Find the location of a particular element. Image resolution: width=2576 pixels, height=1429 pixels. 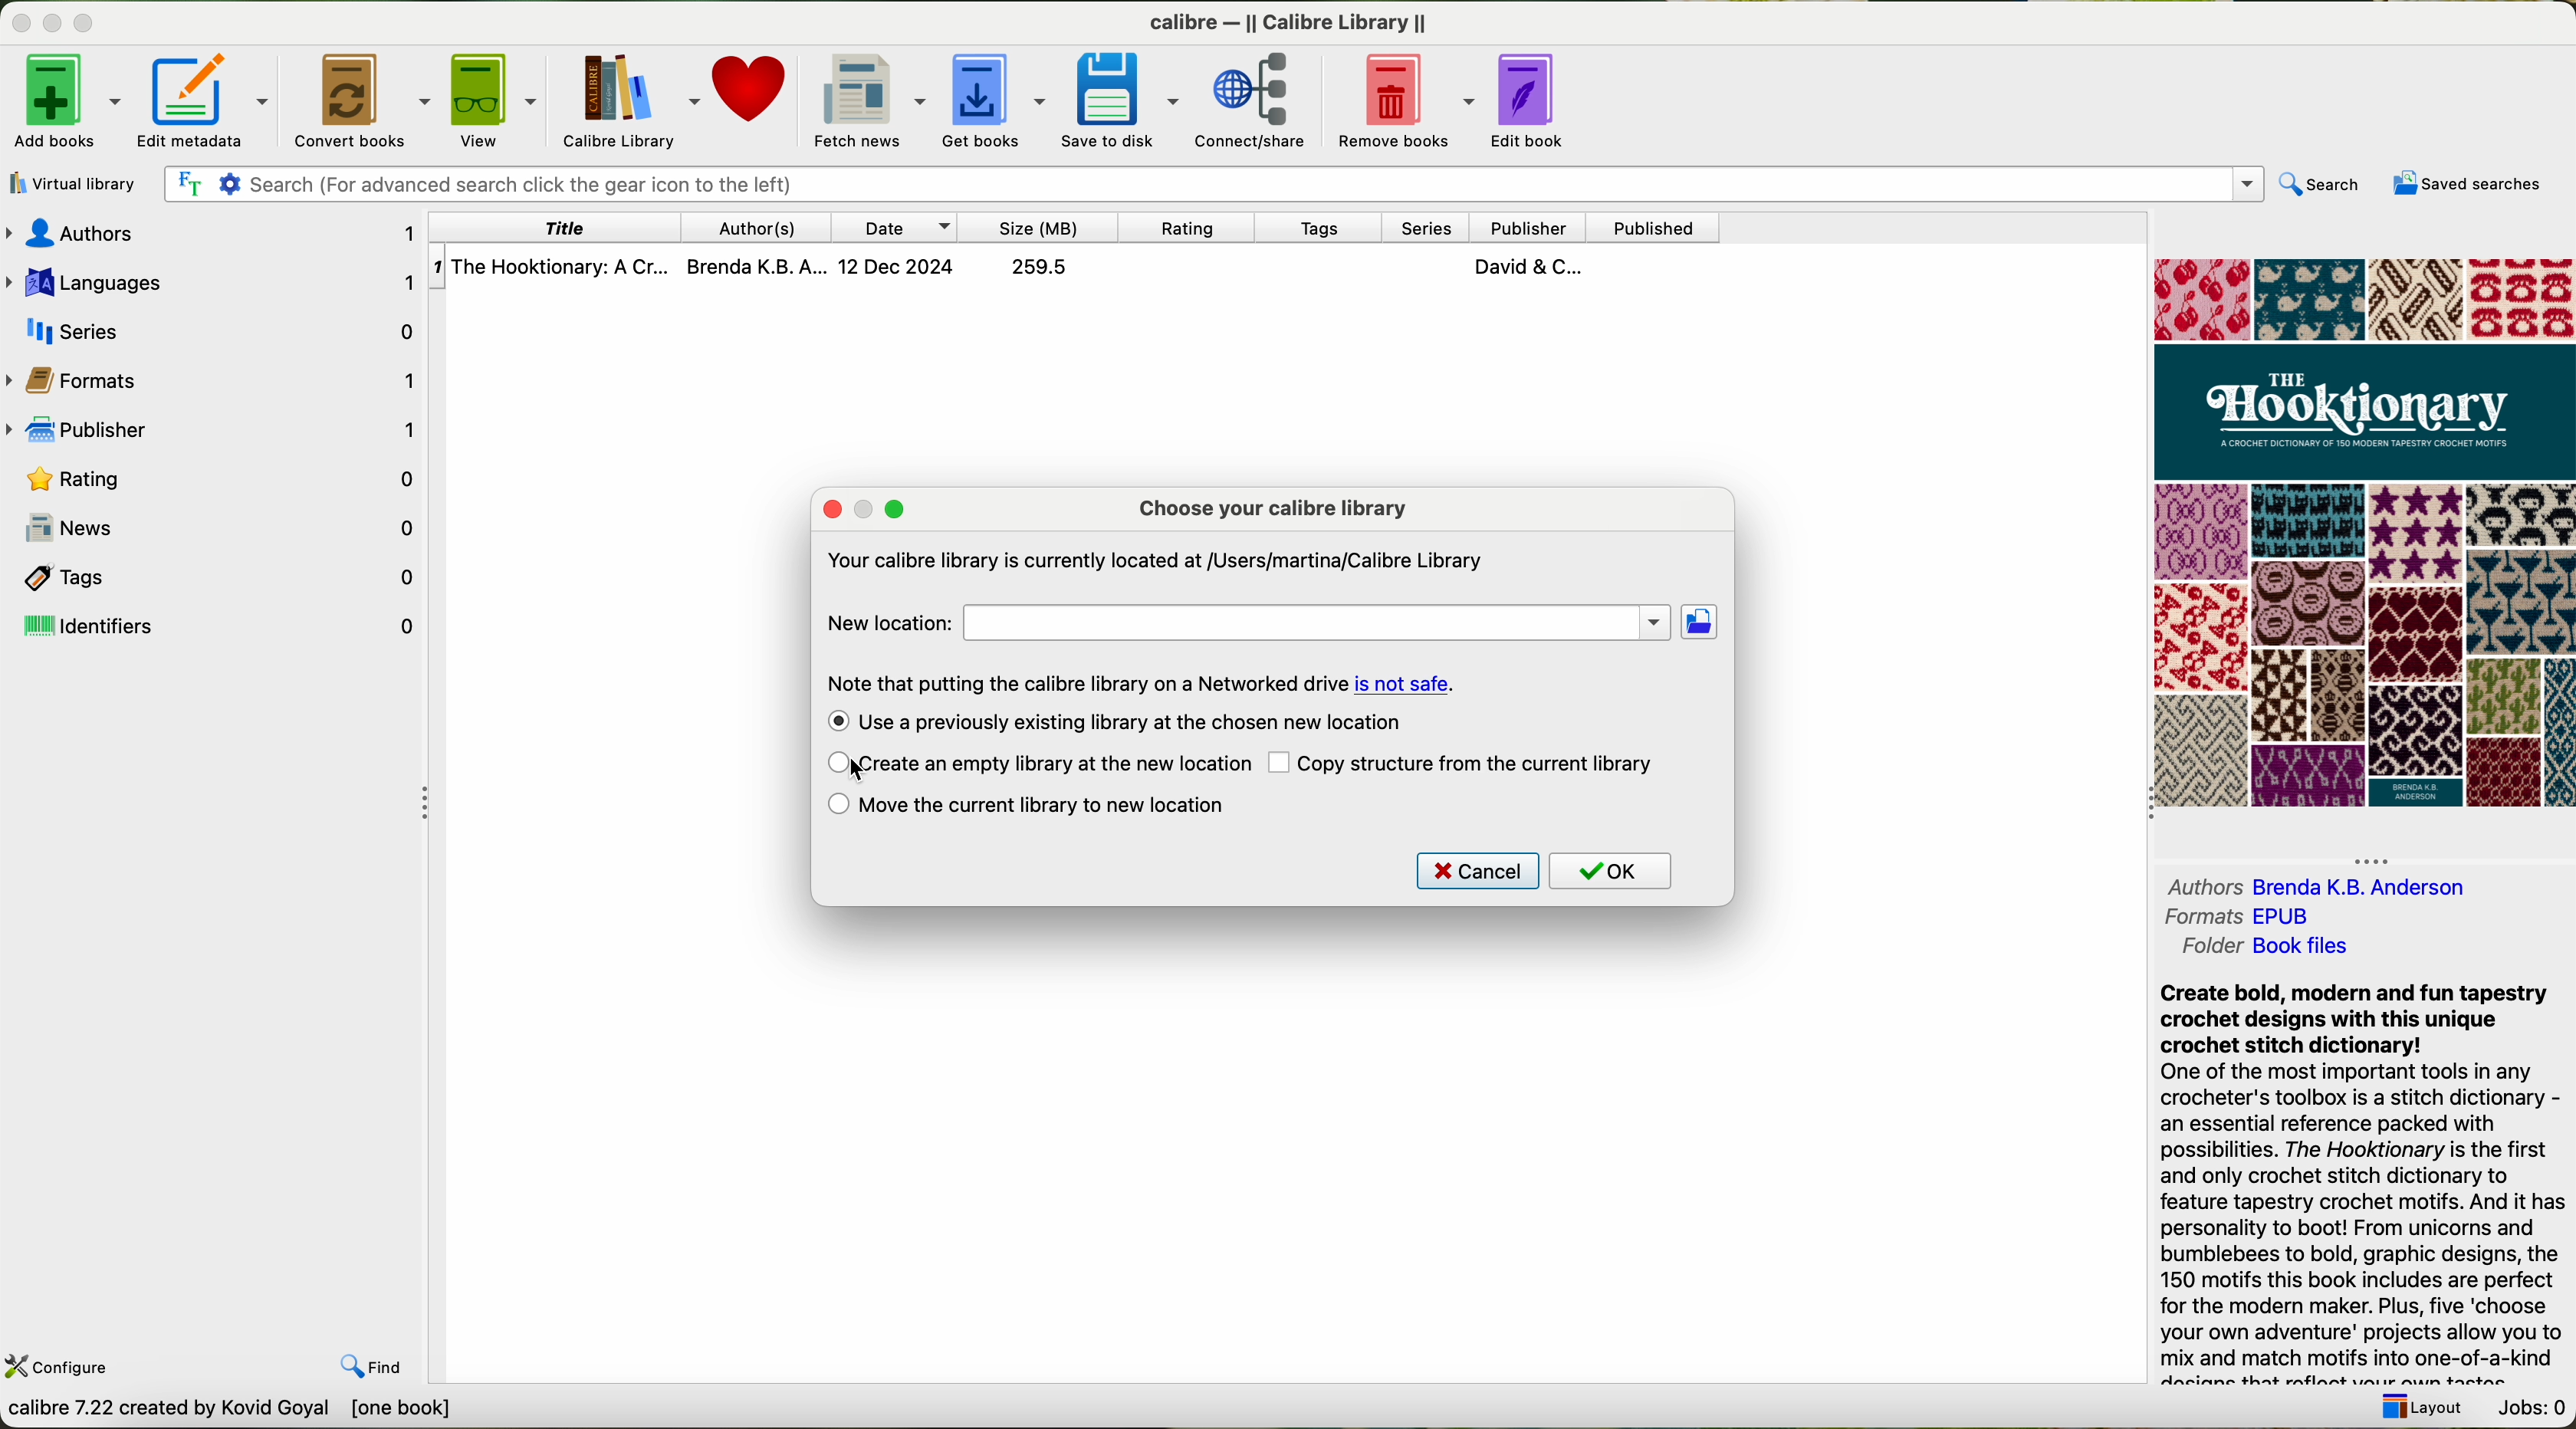

size is located at coordinates (1050, 227).